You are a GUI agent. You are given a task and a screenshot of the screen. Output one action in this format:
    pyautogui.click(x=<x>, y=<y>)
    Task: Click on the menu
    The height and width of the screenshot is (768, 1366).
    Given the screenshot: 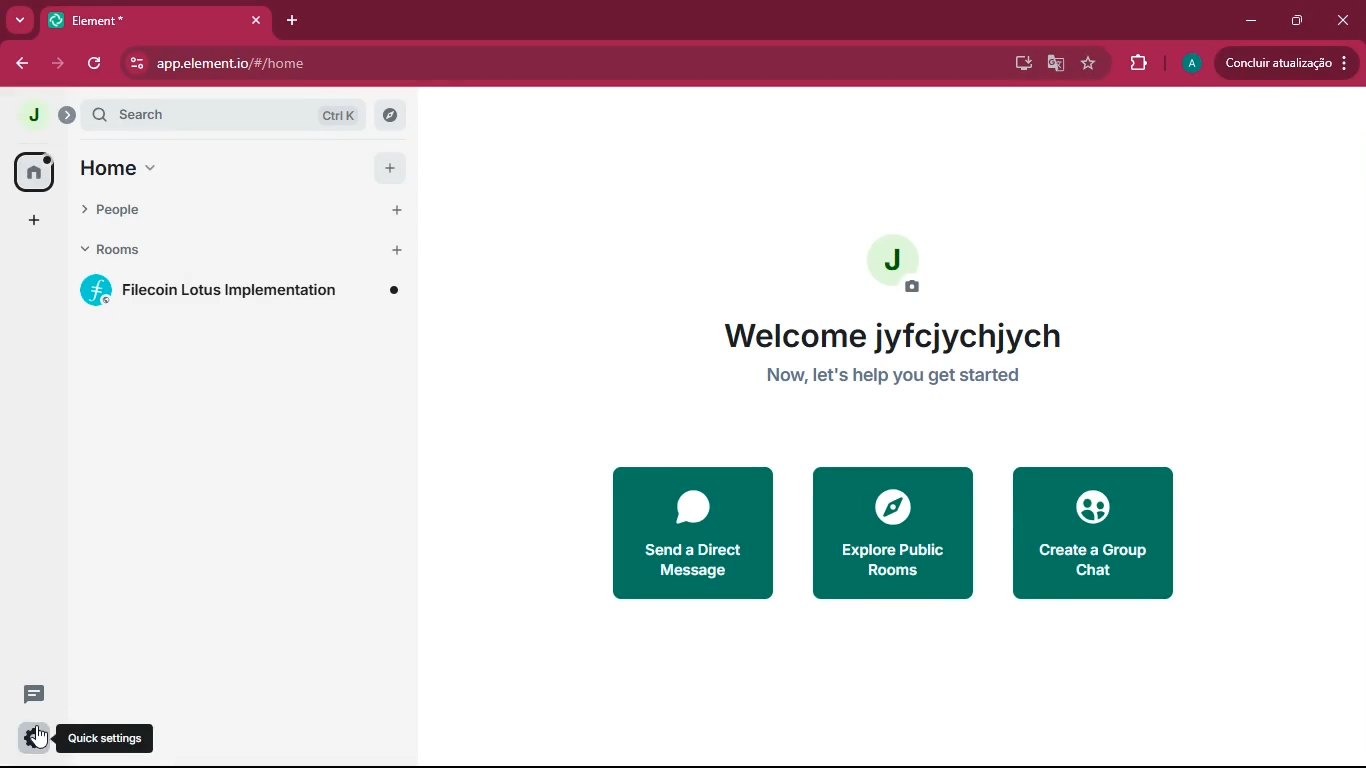 What is the action you would take?
    pyautogui.click(x=155, y=172)
    